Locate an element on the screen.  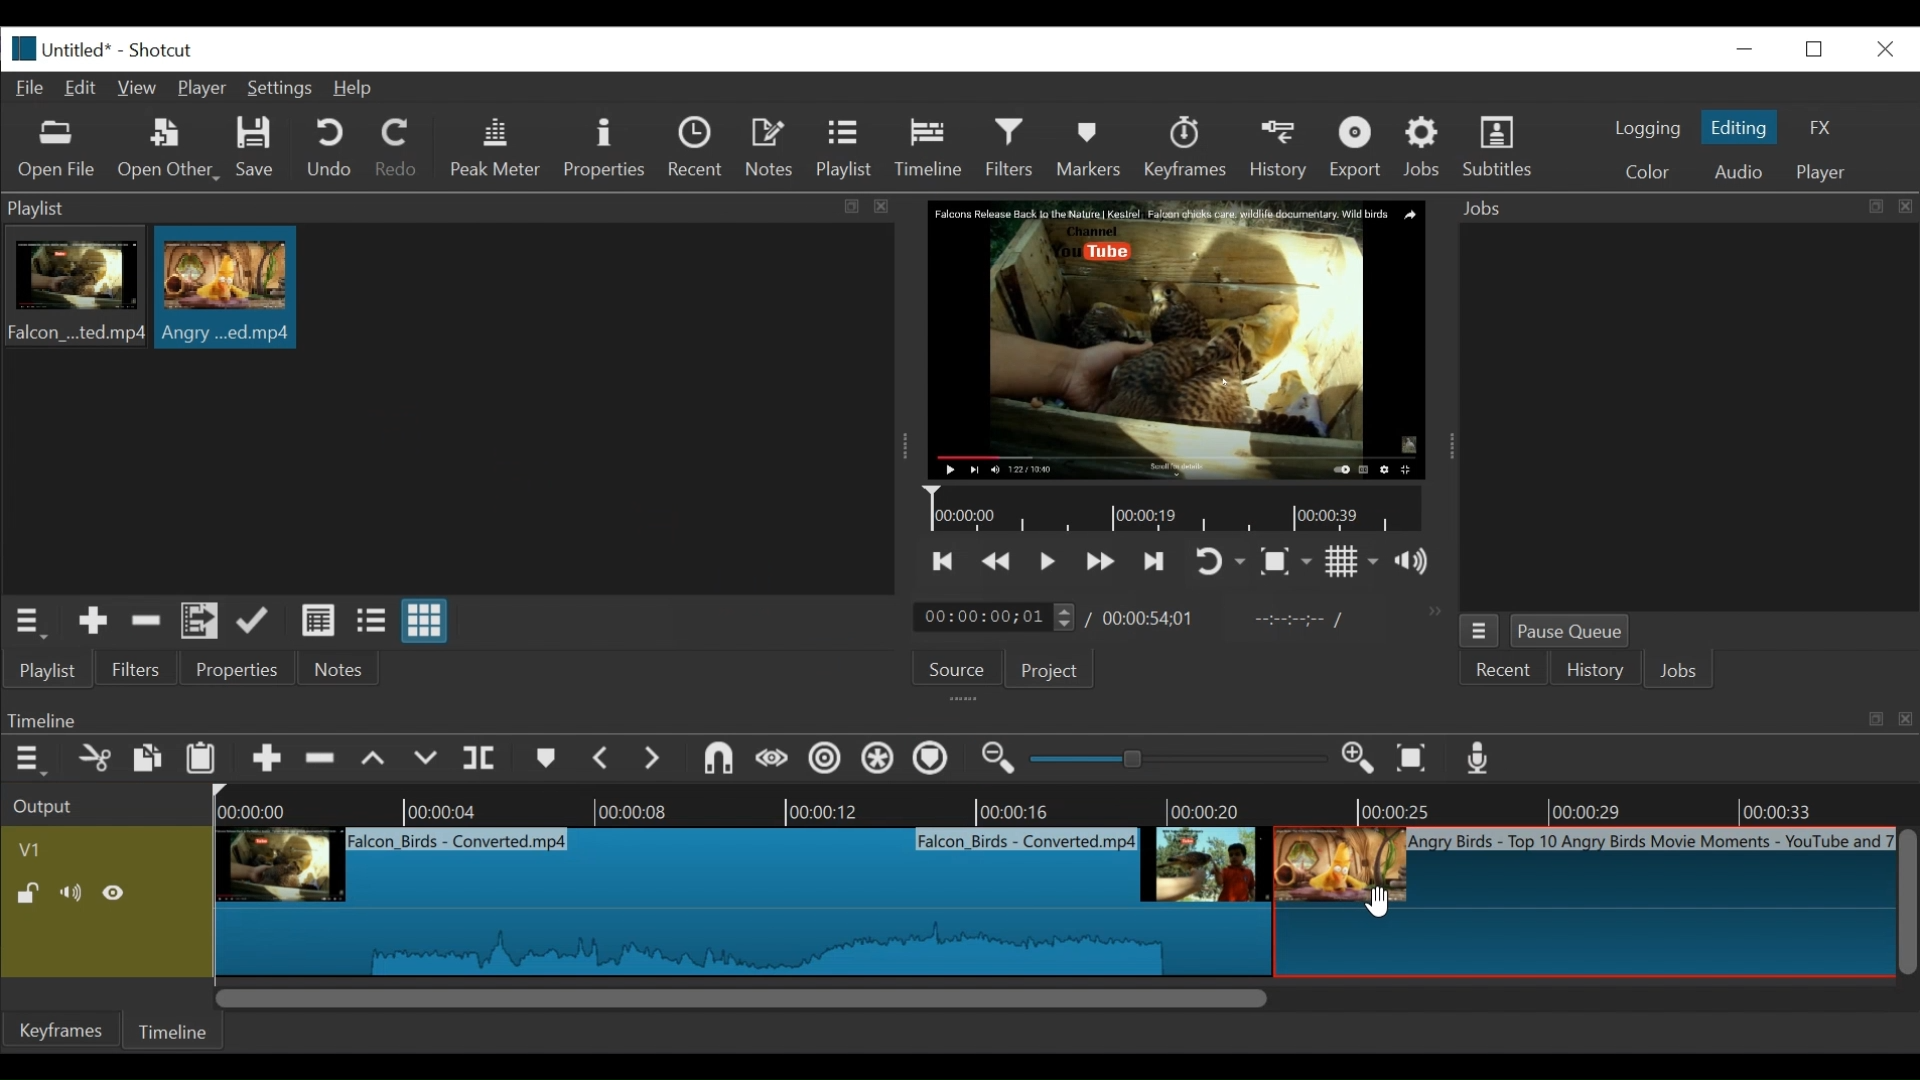
Remove cut is located at coordinates (323, 762).